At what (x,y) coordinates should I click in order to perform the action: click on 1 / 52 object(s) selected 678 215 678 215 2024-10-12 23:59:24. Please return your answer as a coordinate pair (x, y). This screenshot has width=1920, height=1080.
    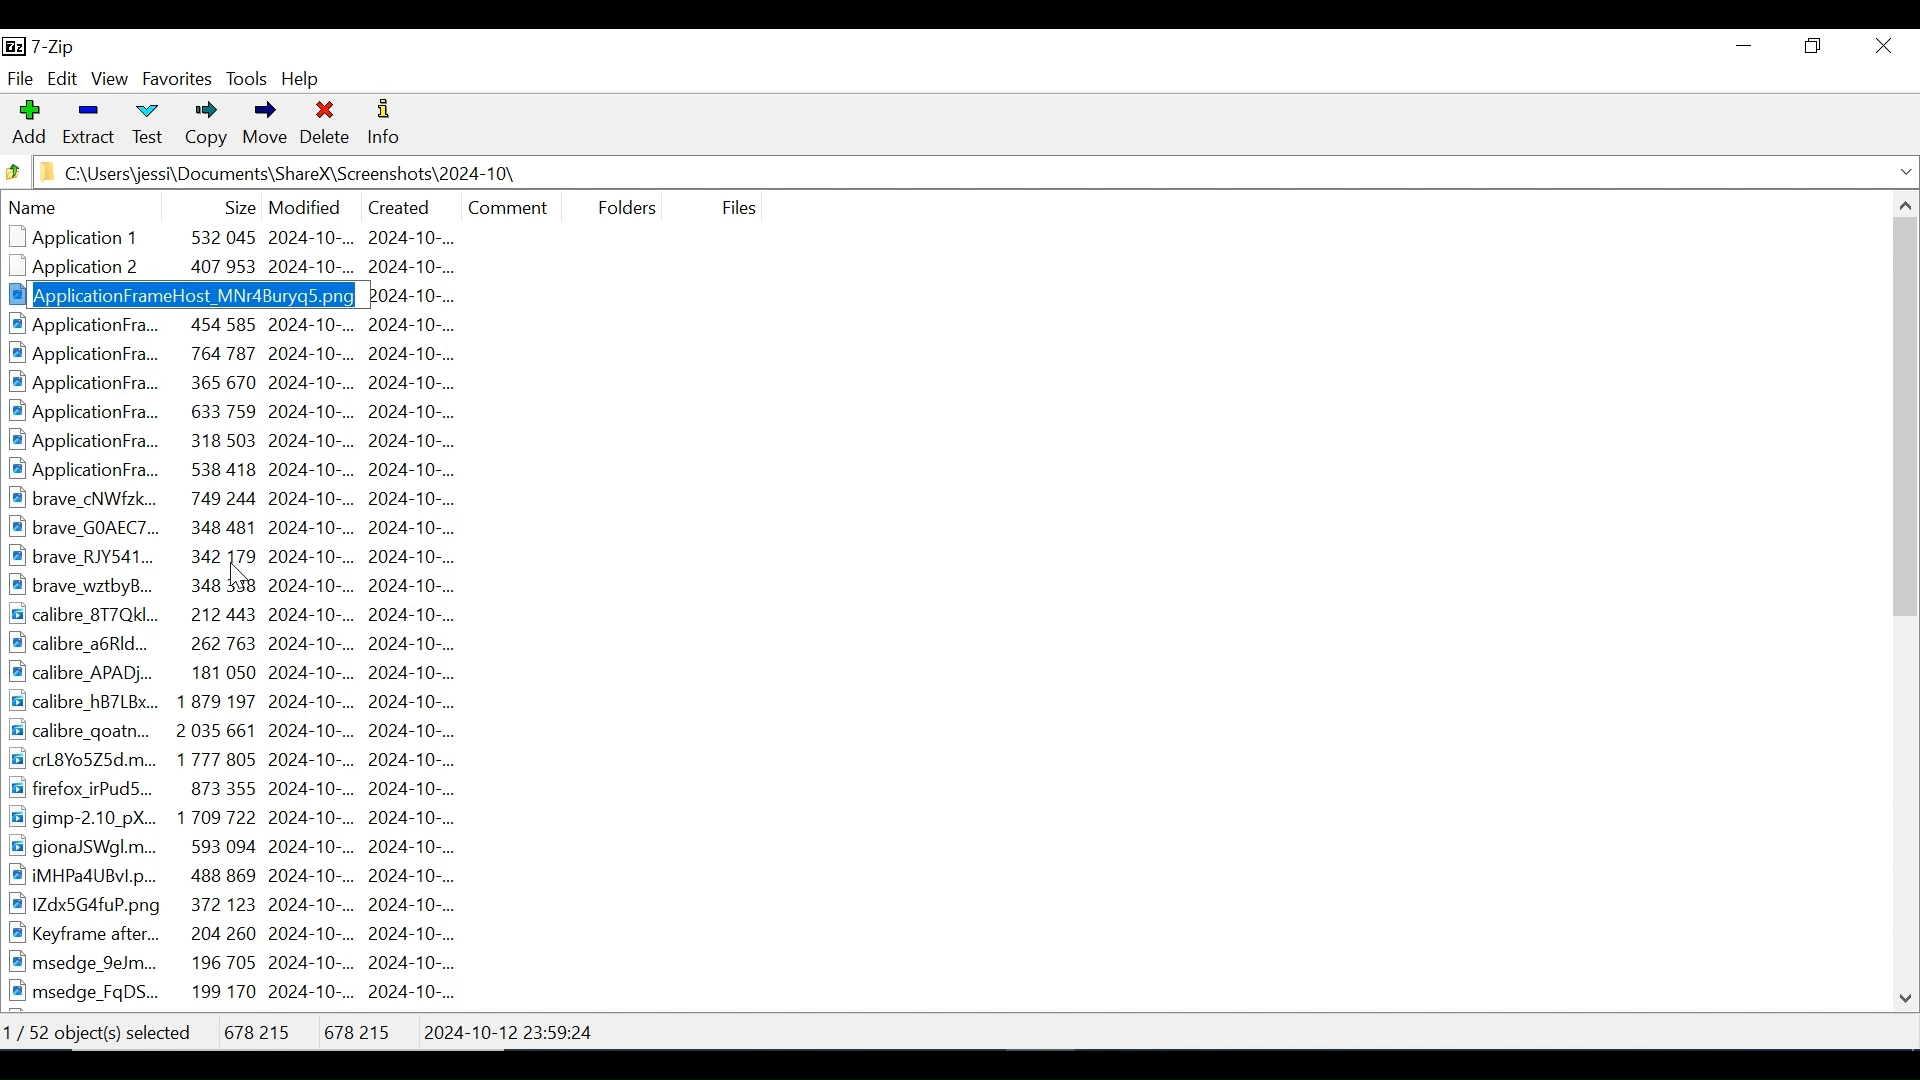
    Looking at the image, I should click on (312, 1027).